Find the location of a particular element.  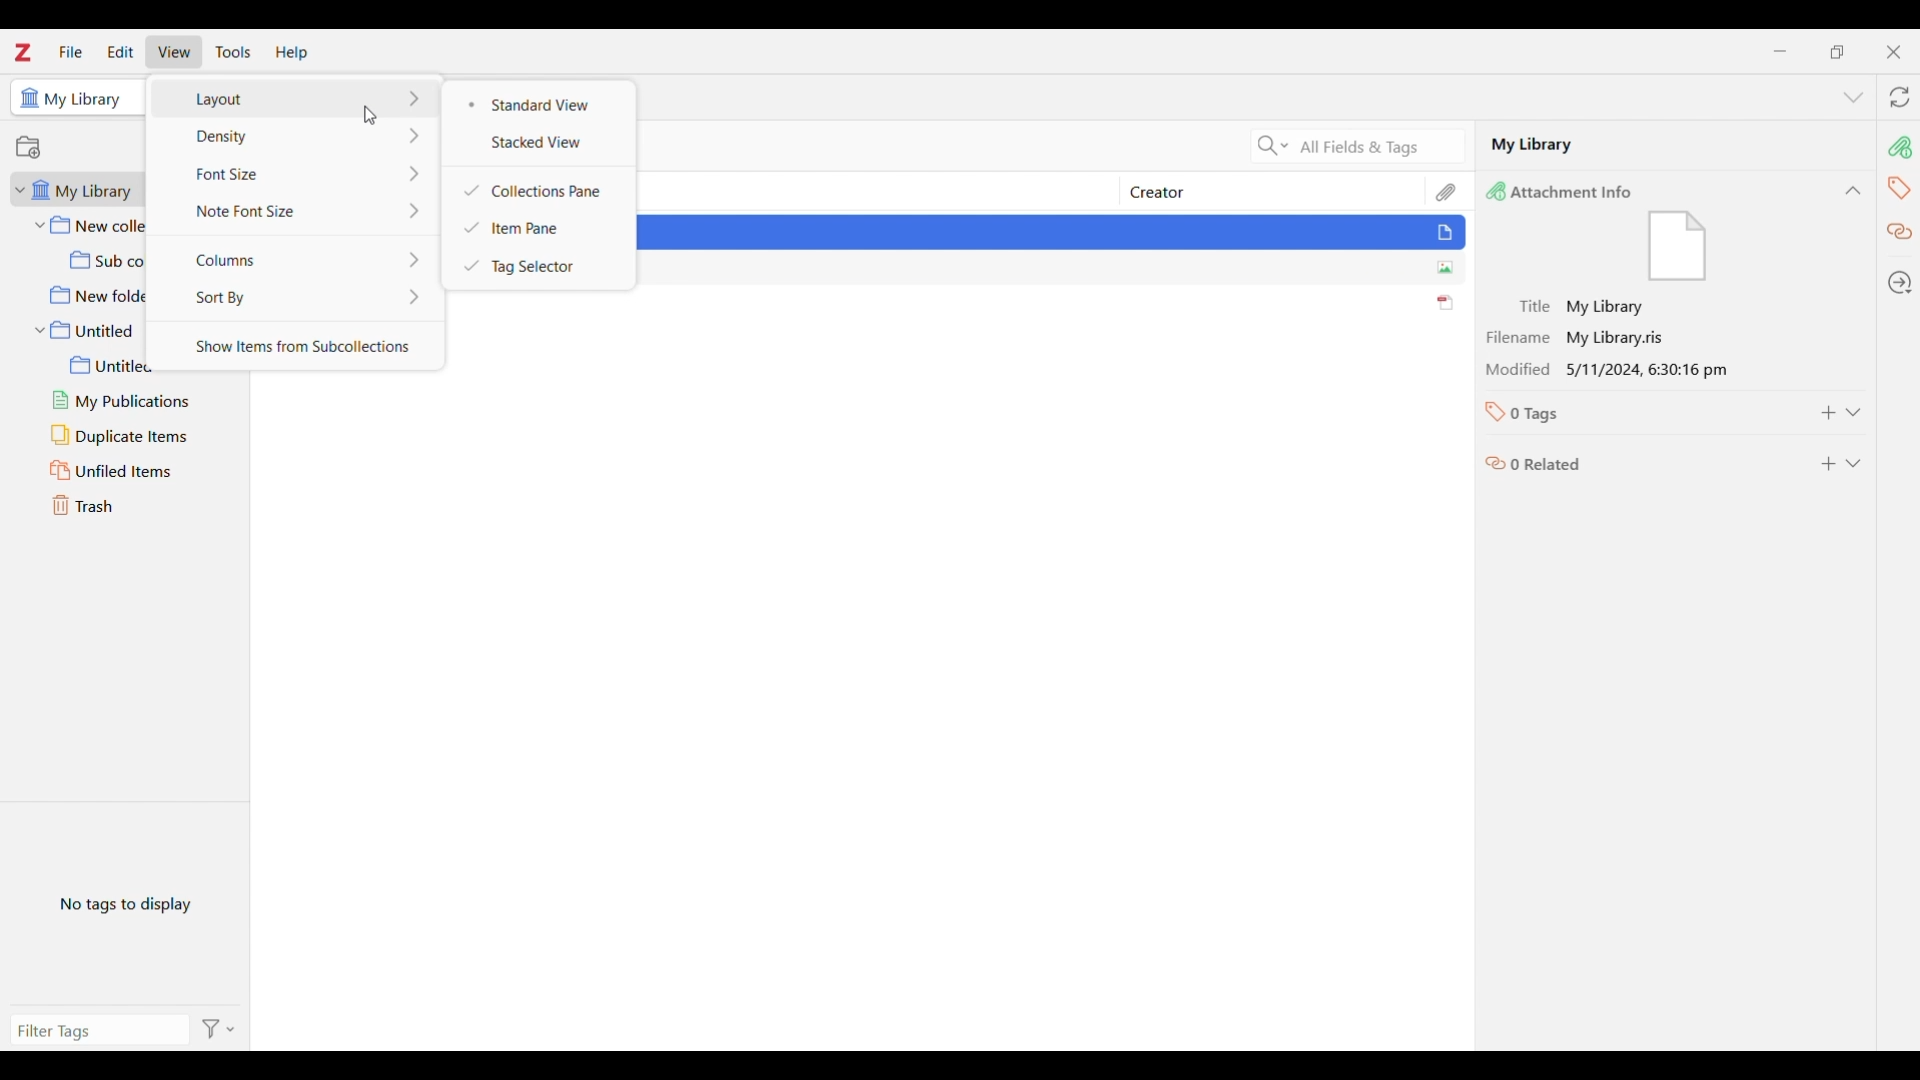

Column options is located at coordinates (295, 259).